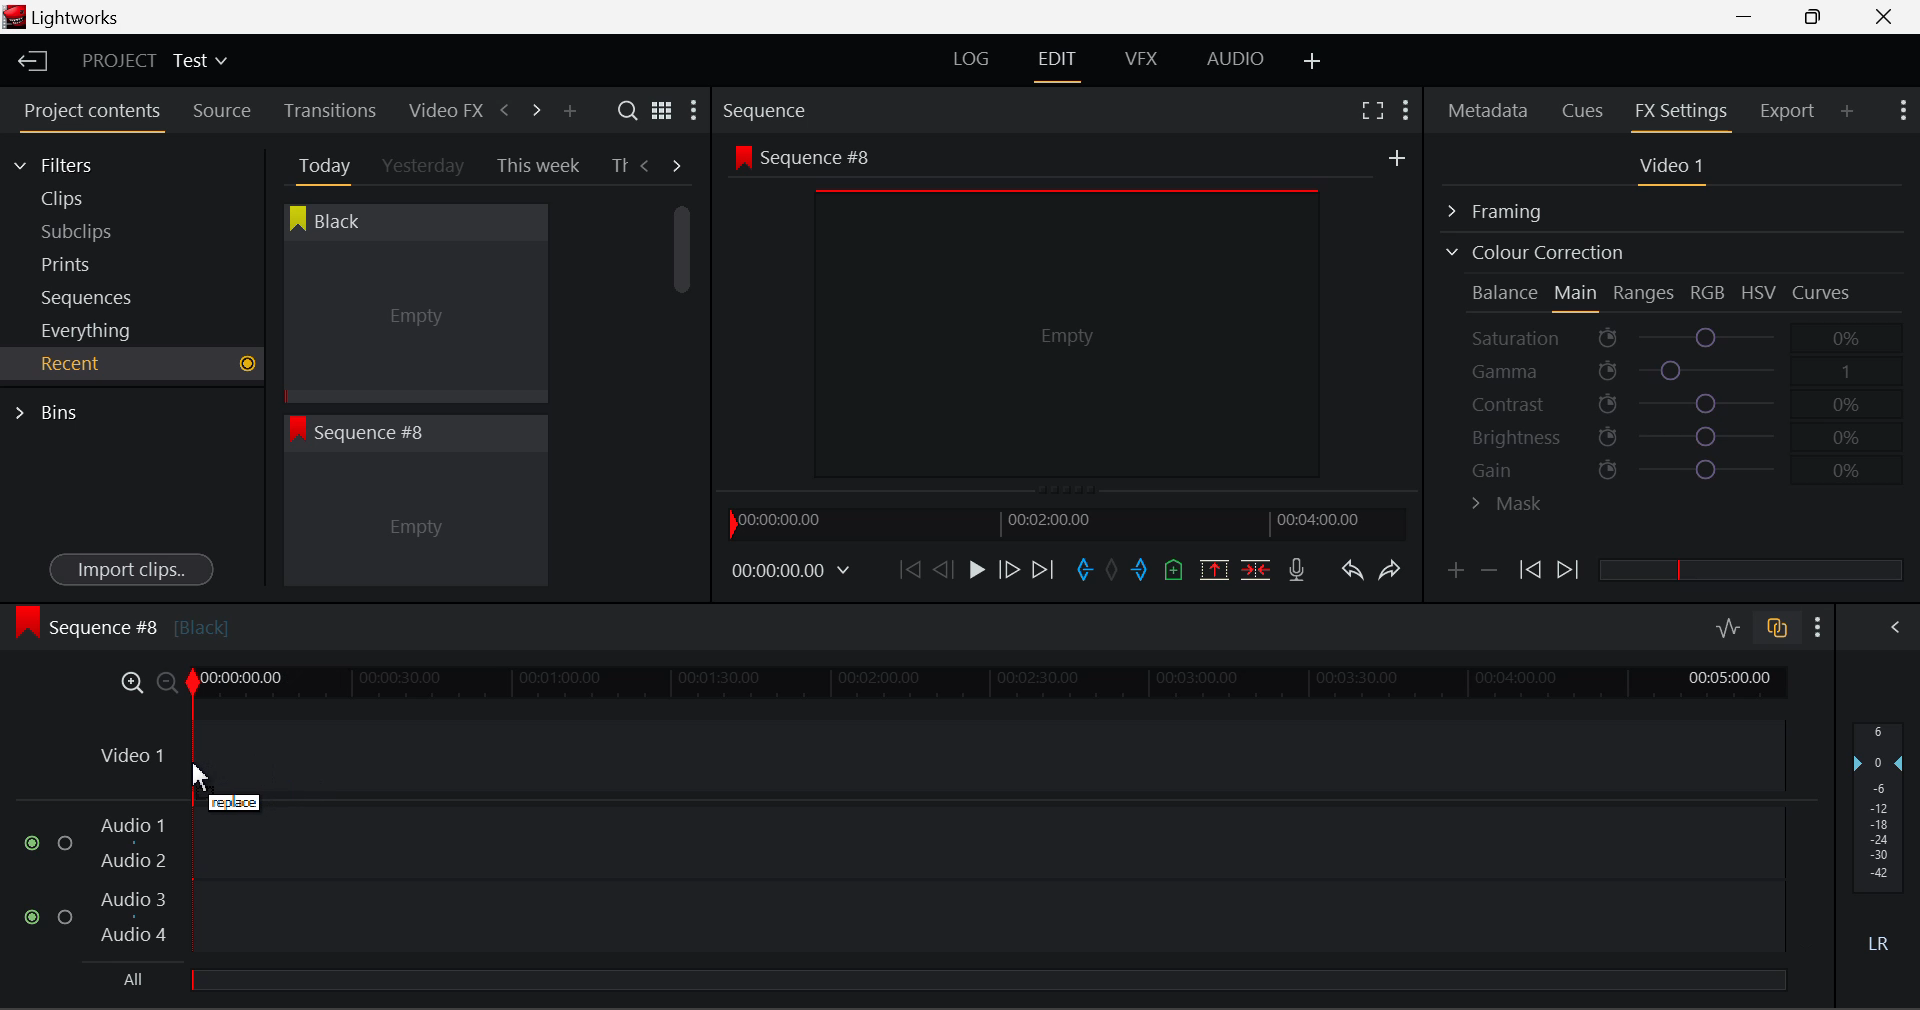  I want to click on Clips, so click(98, 198).